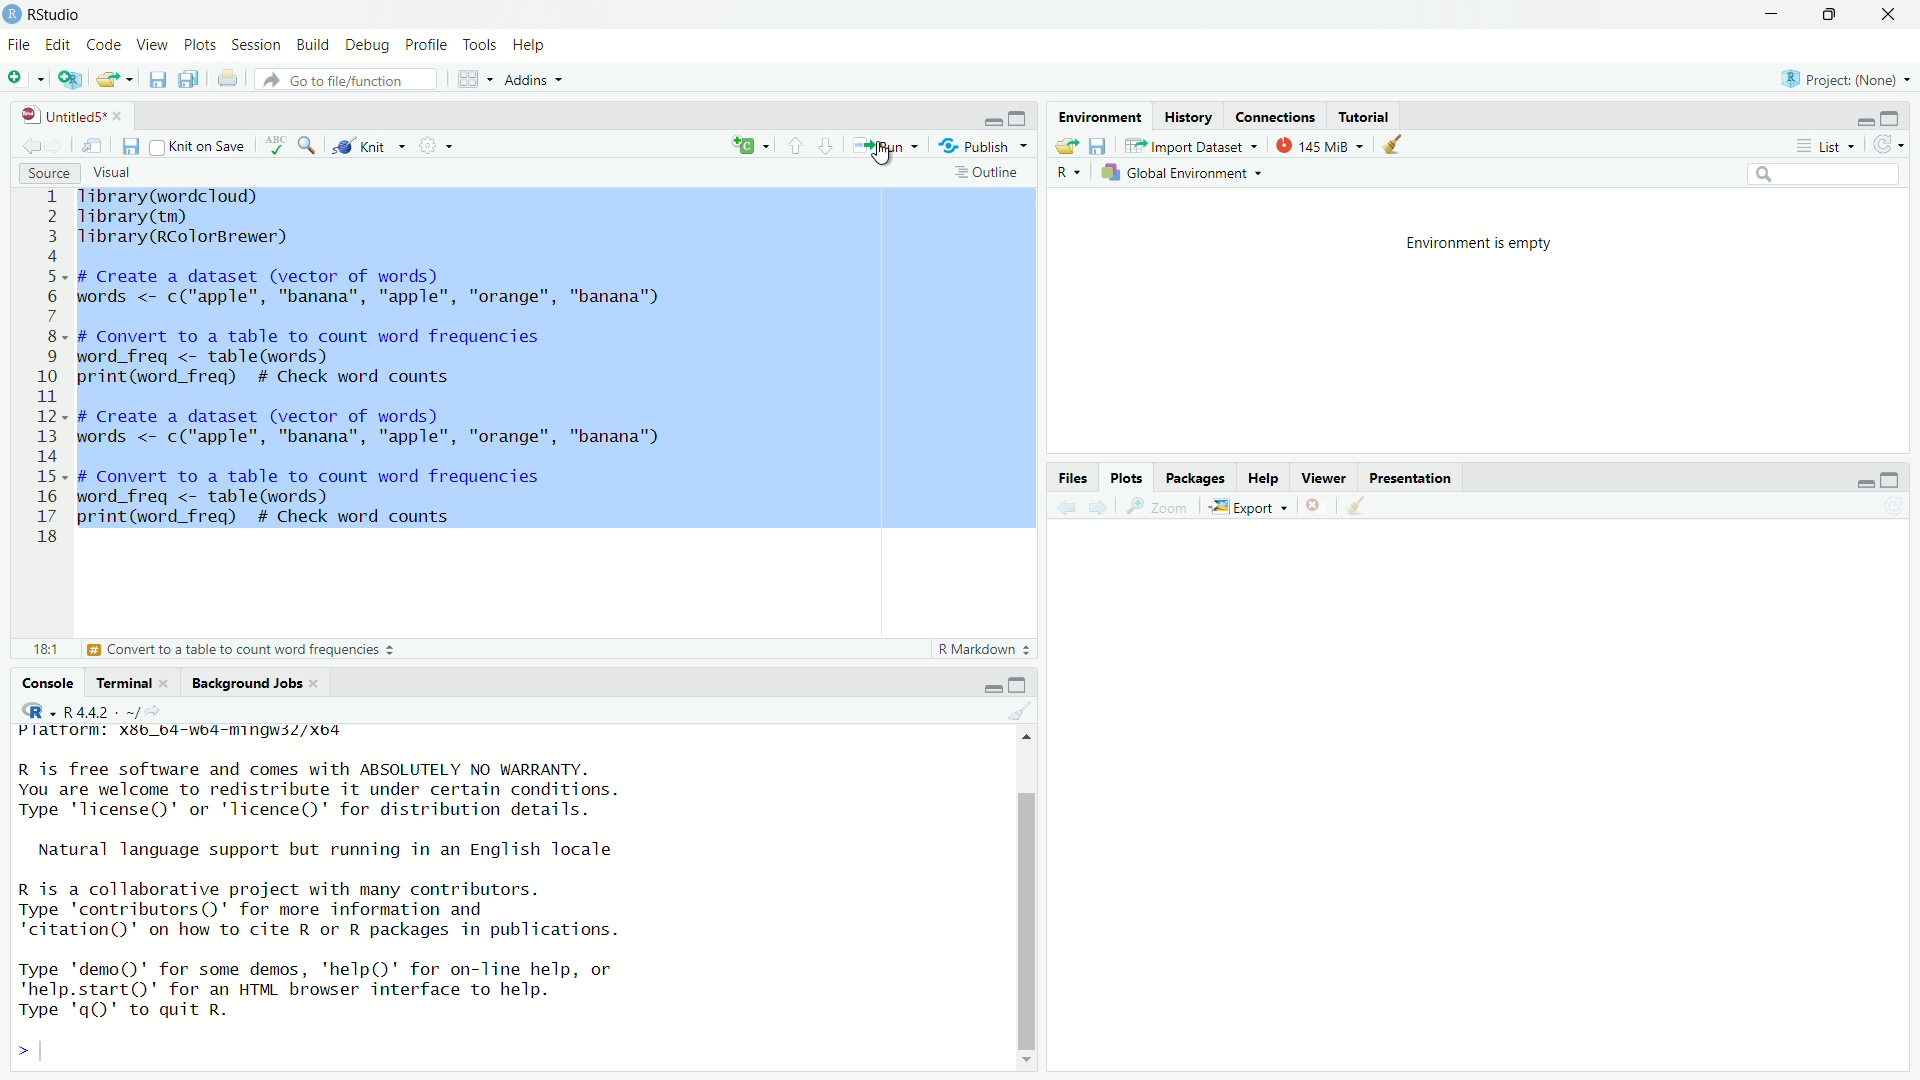 The image size is (1920, 1080). I want to click on R, so click(1069, 176).